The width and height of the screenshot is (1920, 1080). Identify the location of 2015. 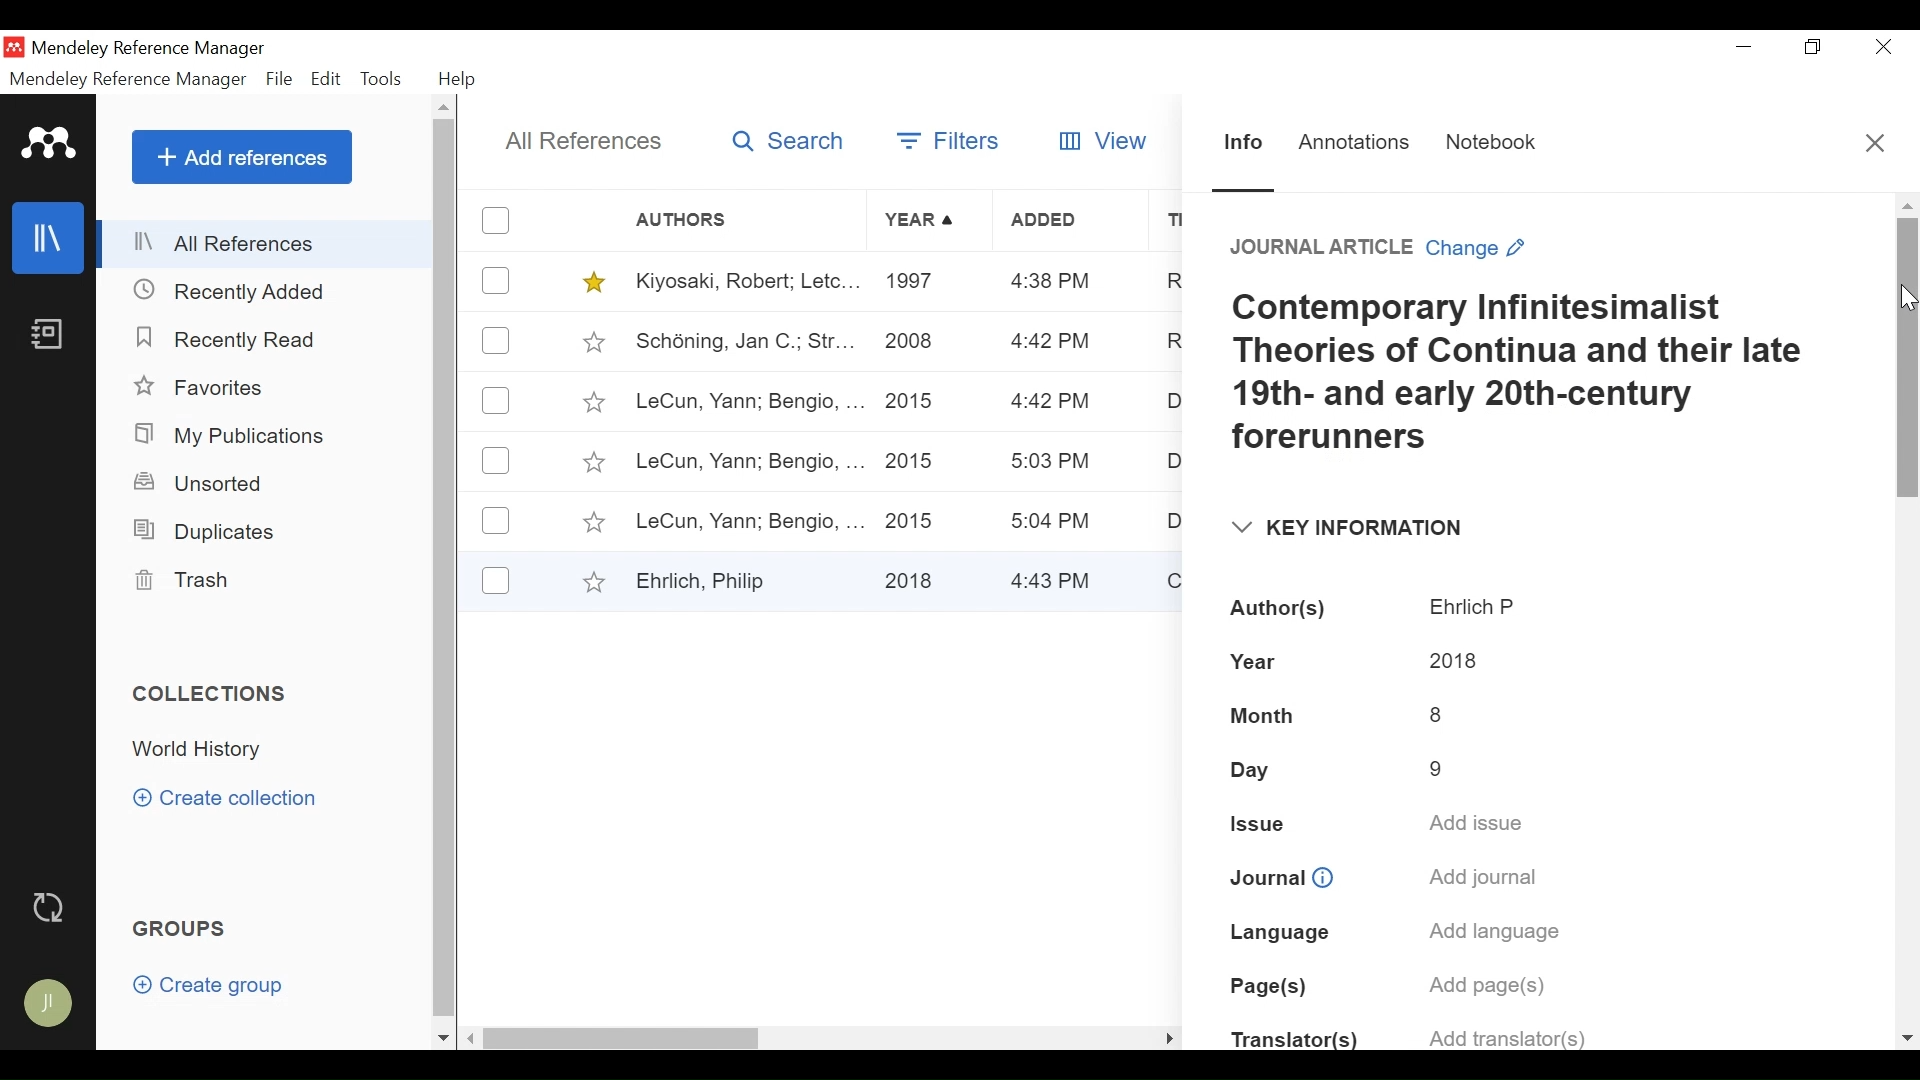
(914, 461).